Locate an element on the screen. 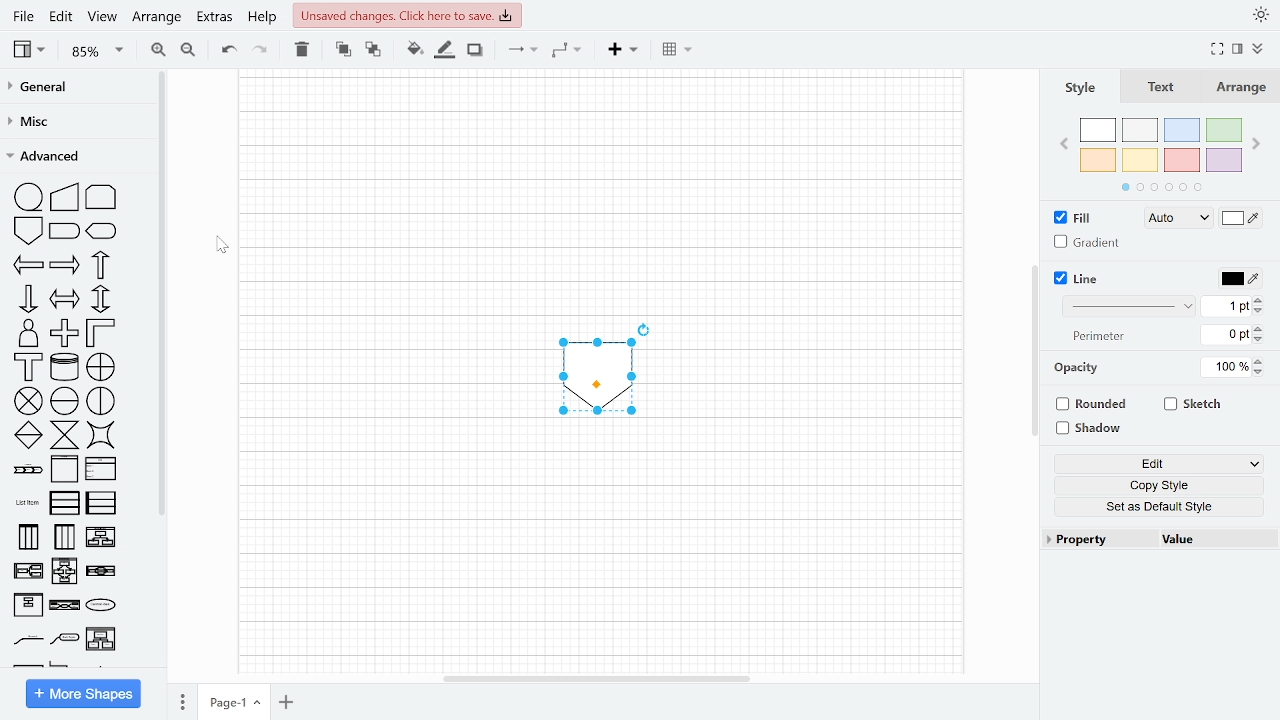 Image resolution: width=1280 pixels, height=720 pixels. Value is located at coordinates (1211, 539).